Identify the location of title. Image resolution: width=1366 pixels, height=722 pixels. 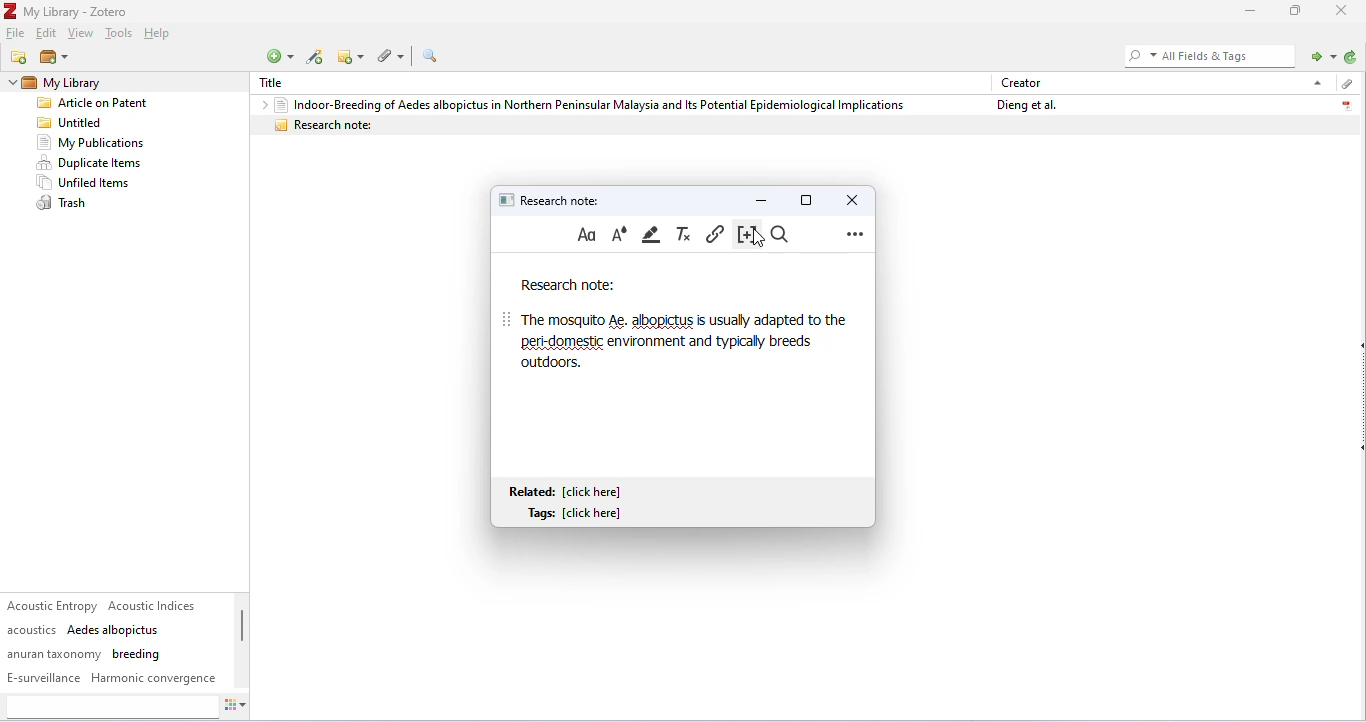
(68, 11).